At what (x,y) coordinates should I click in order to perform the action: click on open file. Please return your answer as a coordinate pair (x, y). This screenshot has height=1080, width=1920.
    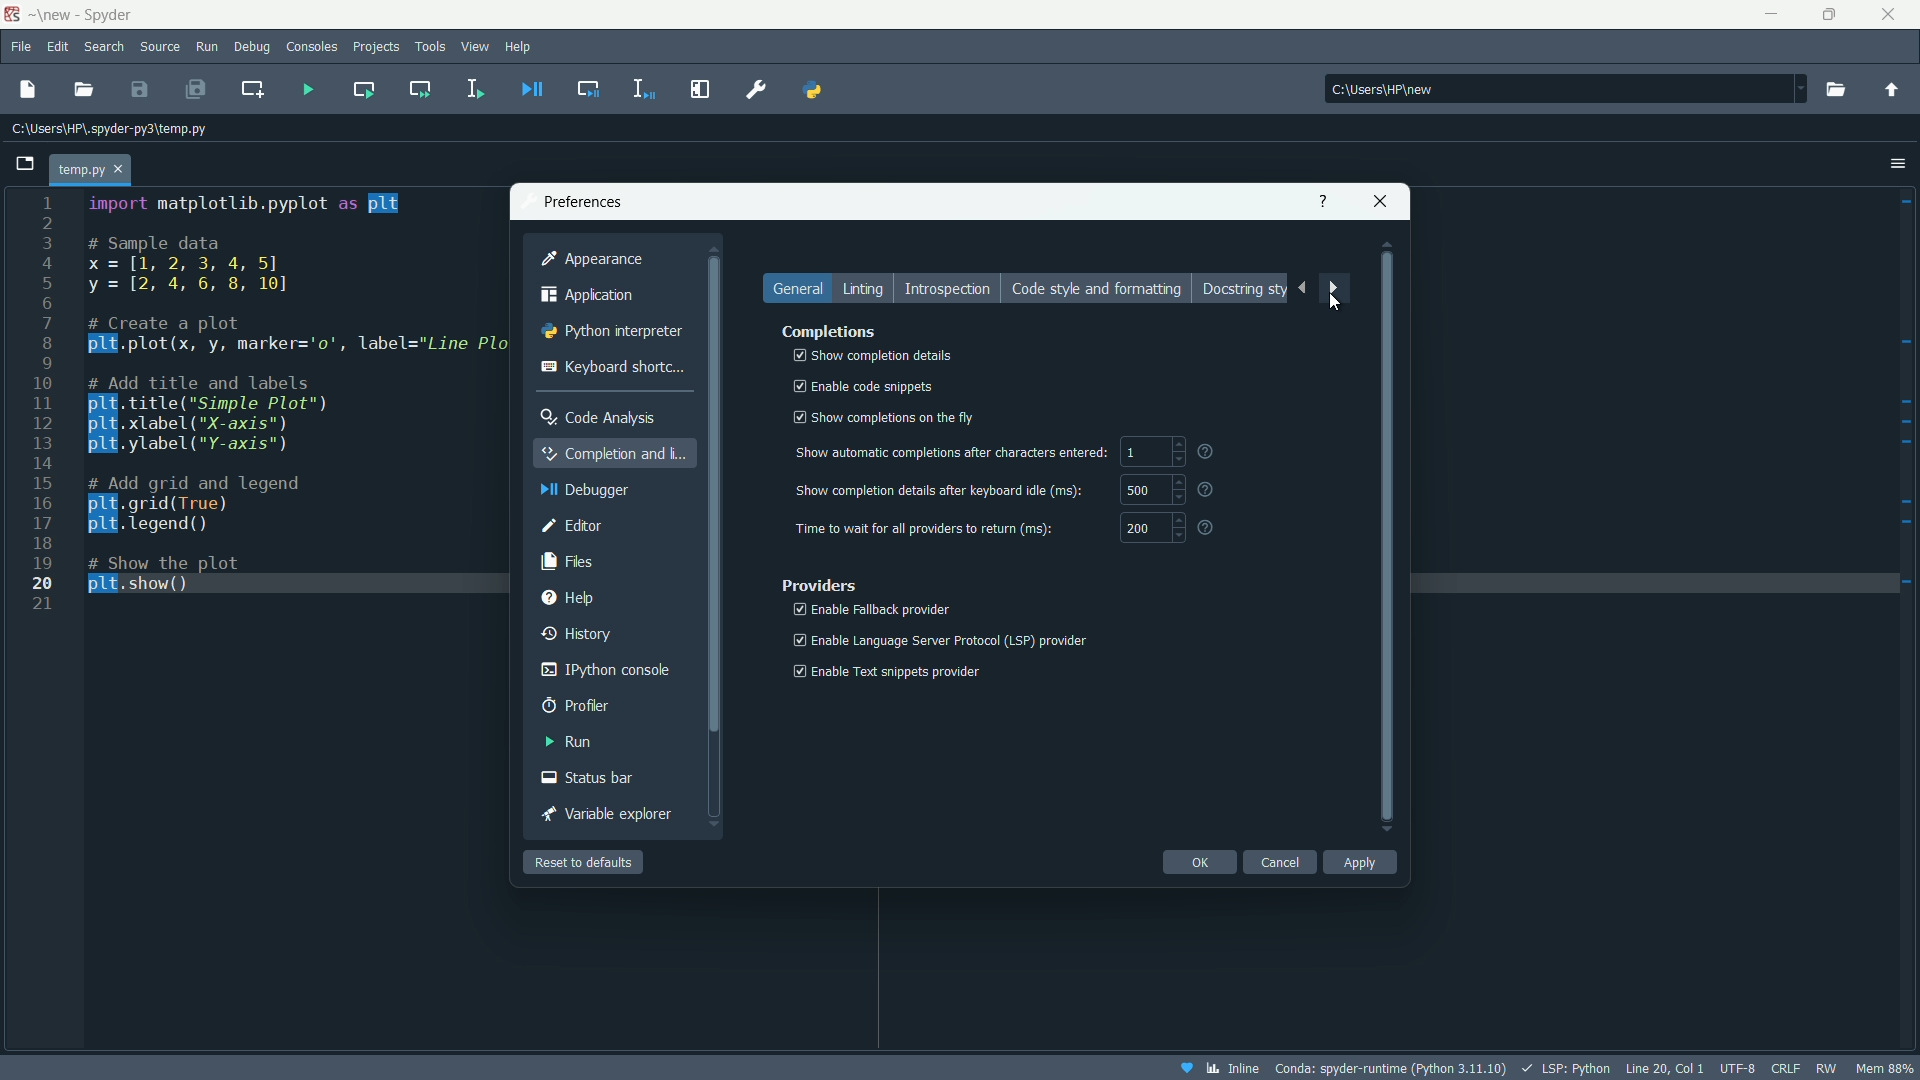
    Looking at the image, I should click on (85, 90).